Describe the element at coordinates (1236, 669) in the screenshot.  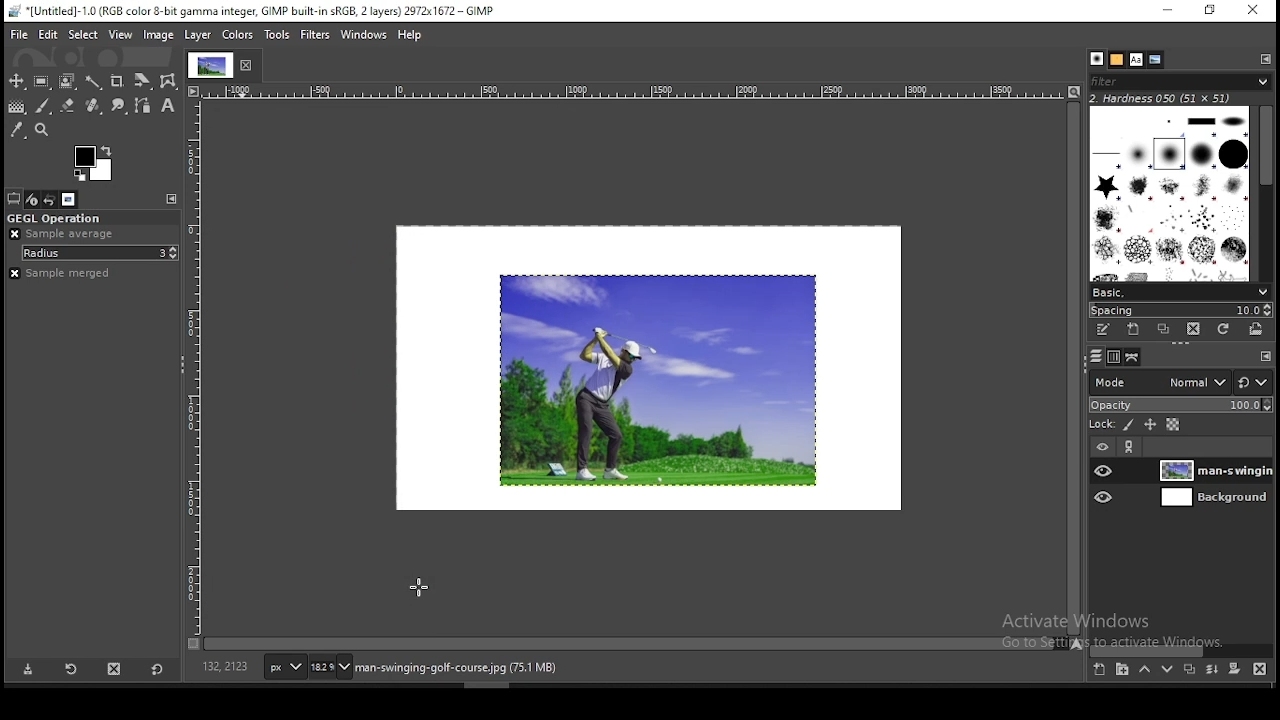
I see `add a mask` at that location.